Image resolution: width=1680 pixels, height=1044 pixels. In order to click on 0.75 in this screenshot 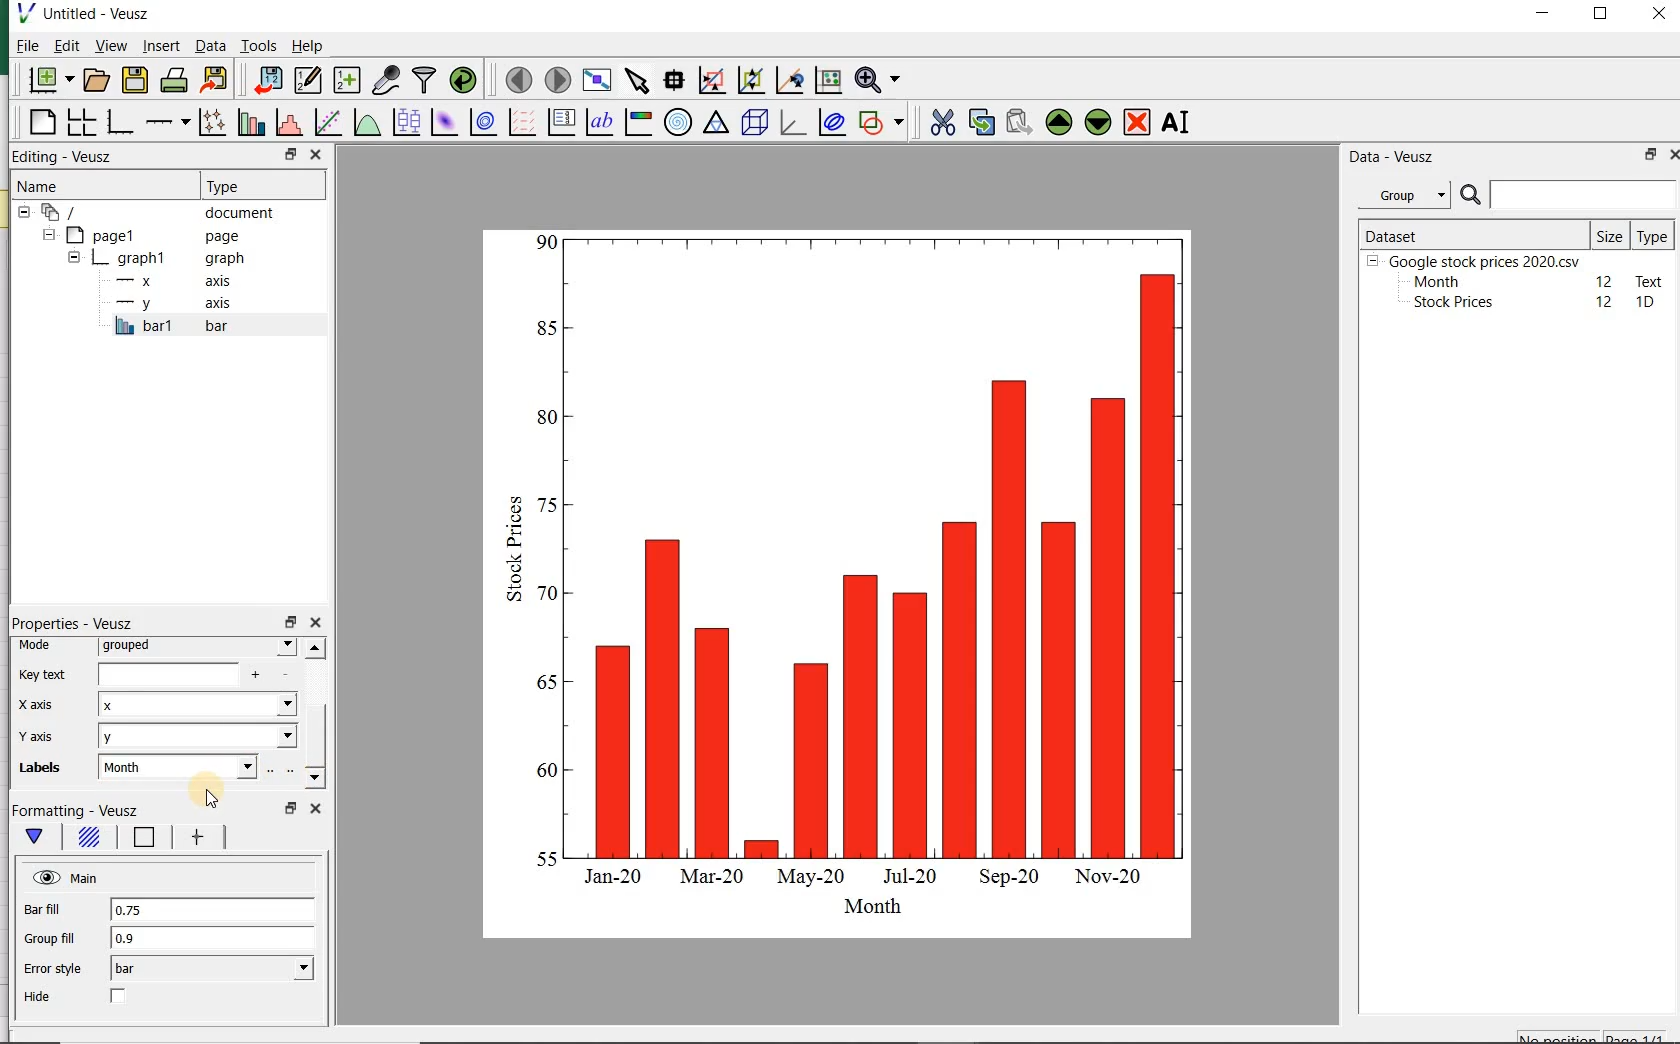, I will do `click(214, 910)`.